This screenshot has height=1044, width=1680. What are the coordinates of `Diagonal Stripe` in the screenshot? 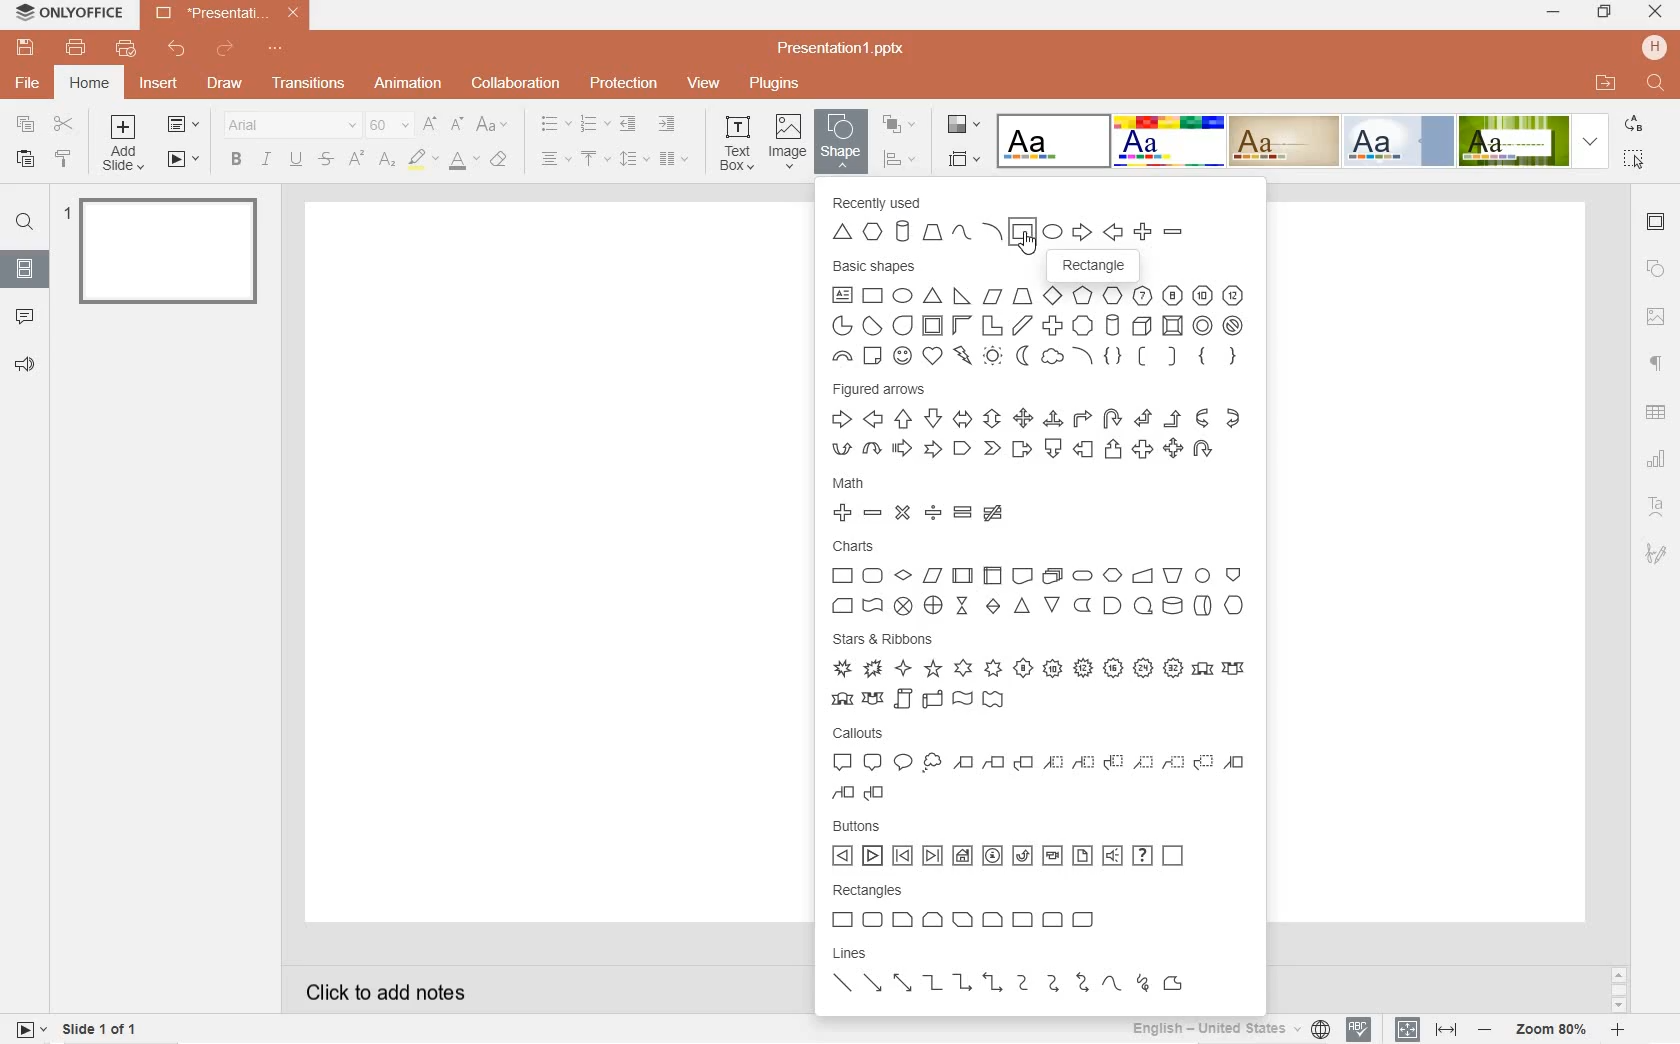 It's located at (1023, 327).